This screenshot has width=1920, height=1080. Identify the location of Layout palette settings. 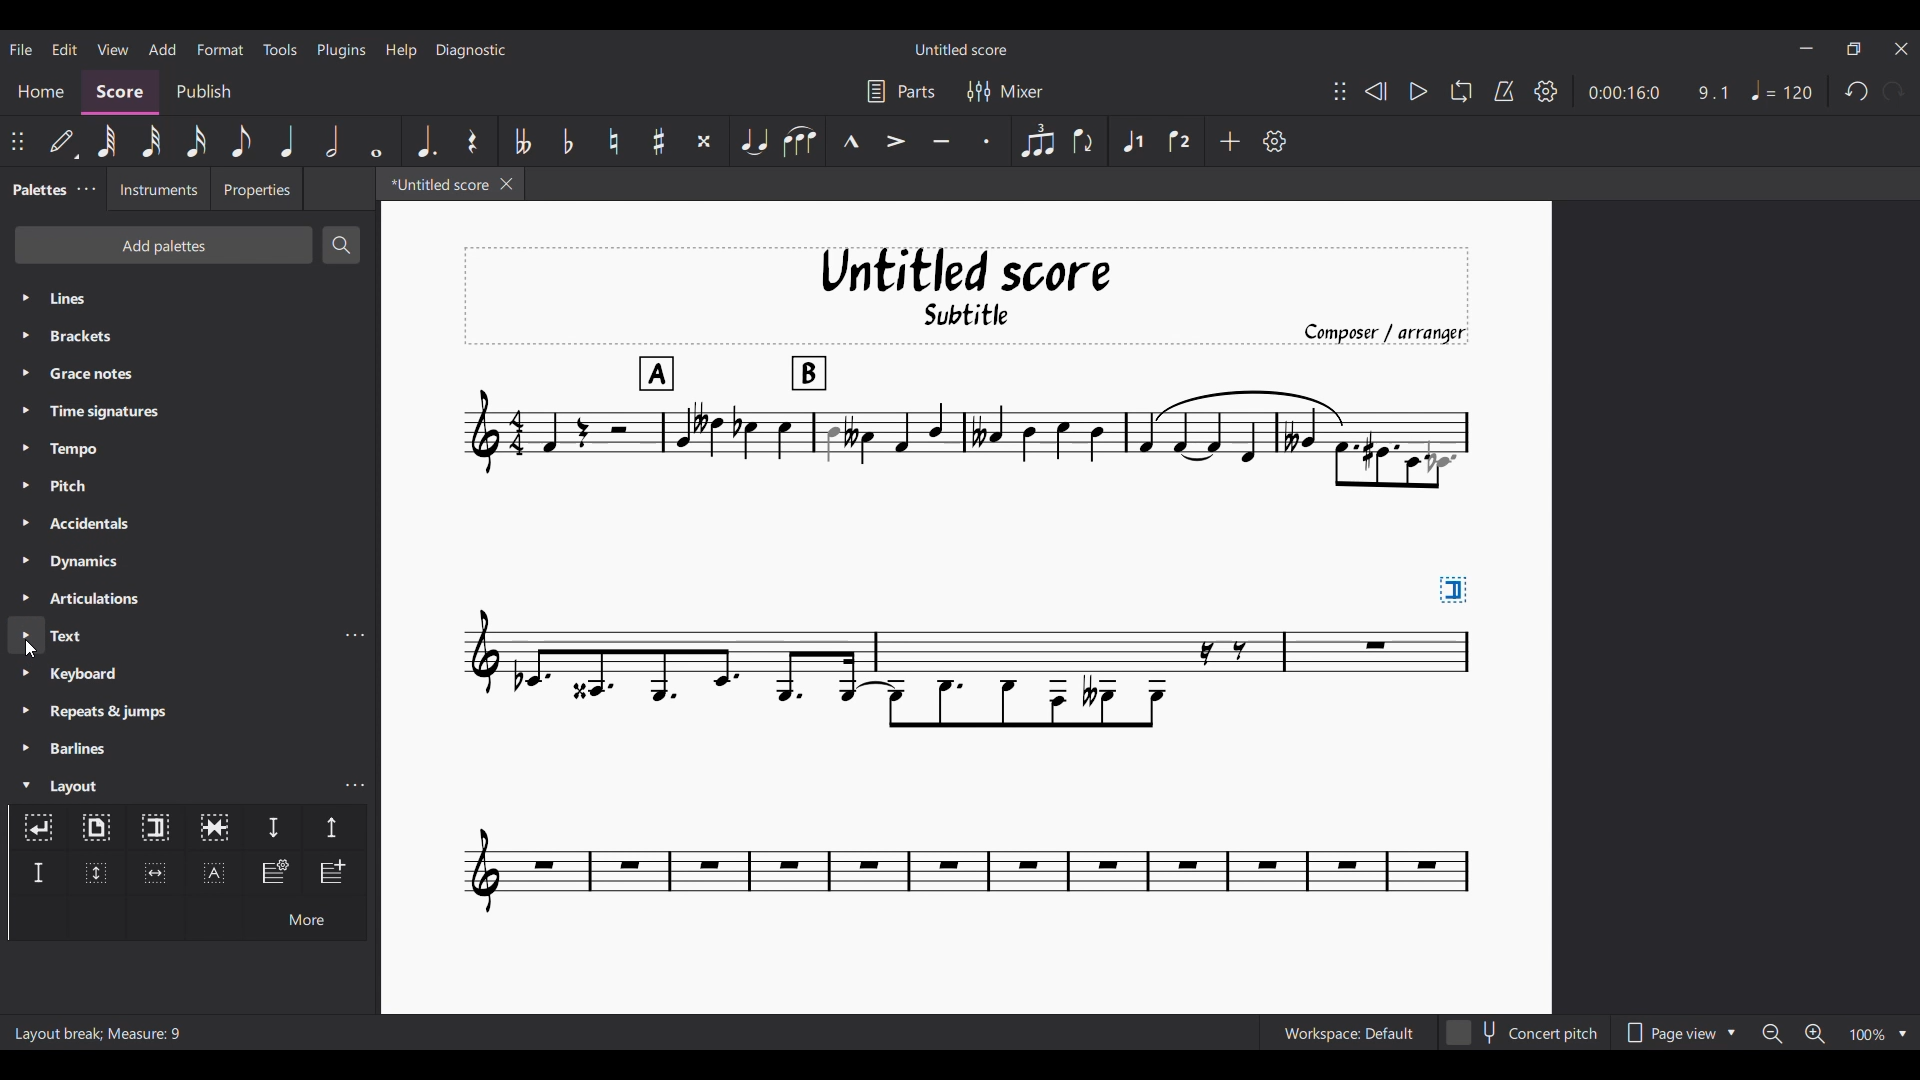
(355, 785).